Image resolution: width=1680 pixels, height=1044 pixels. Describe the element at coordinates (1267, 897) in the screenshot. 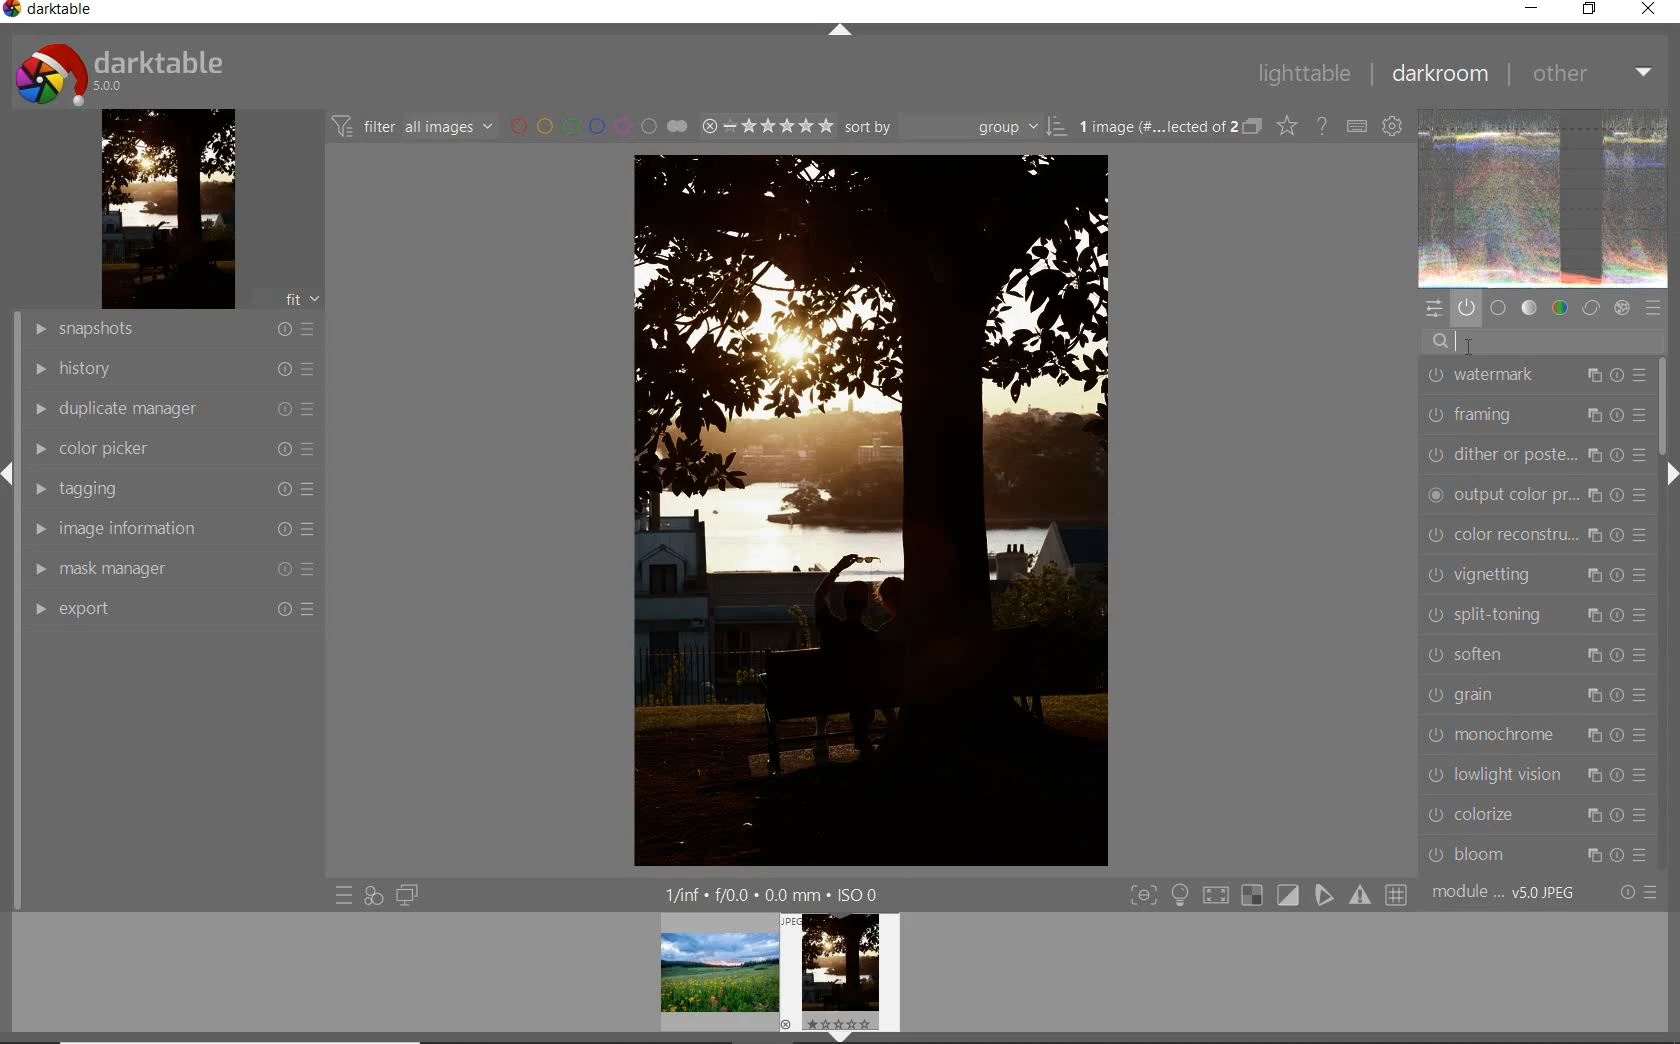

I see `toggle modes` at that location.